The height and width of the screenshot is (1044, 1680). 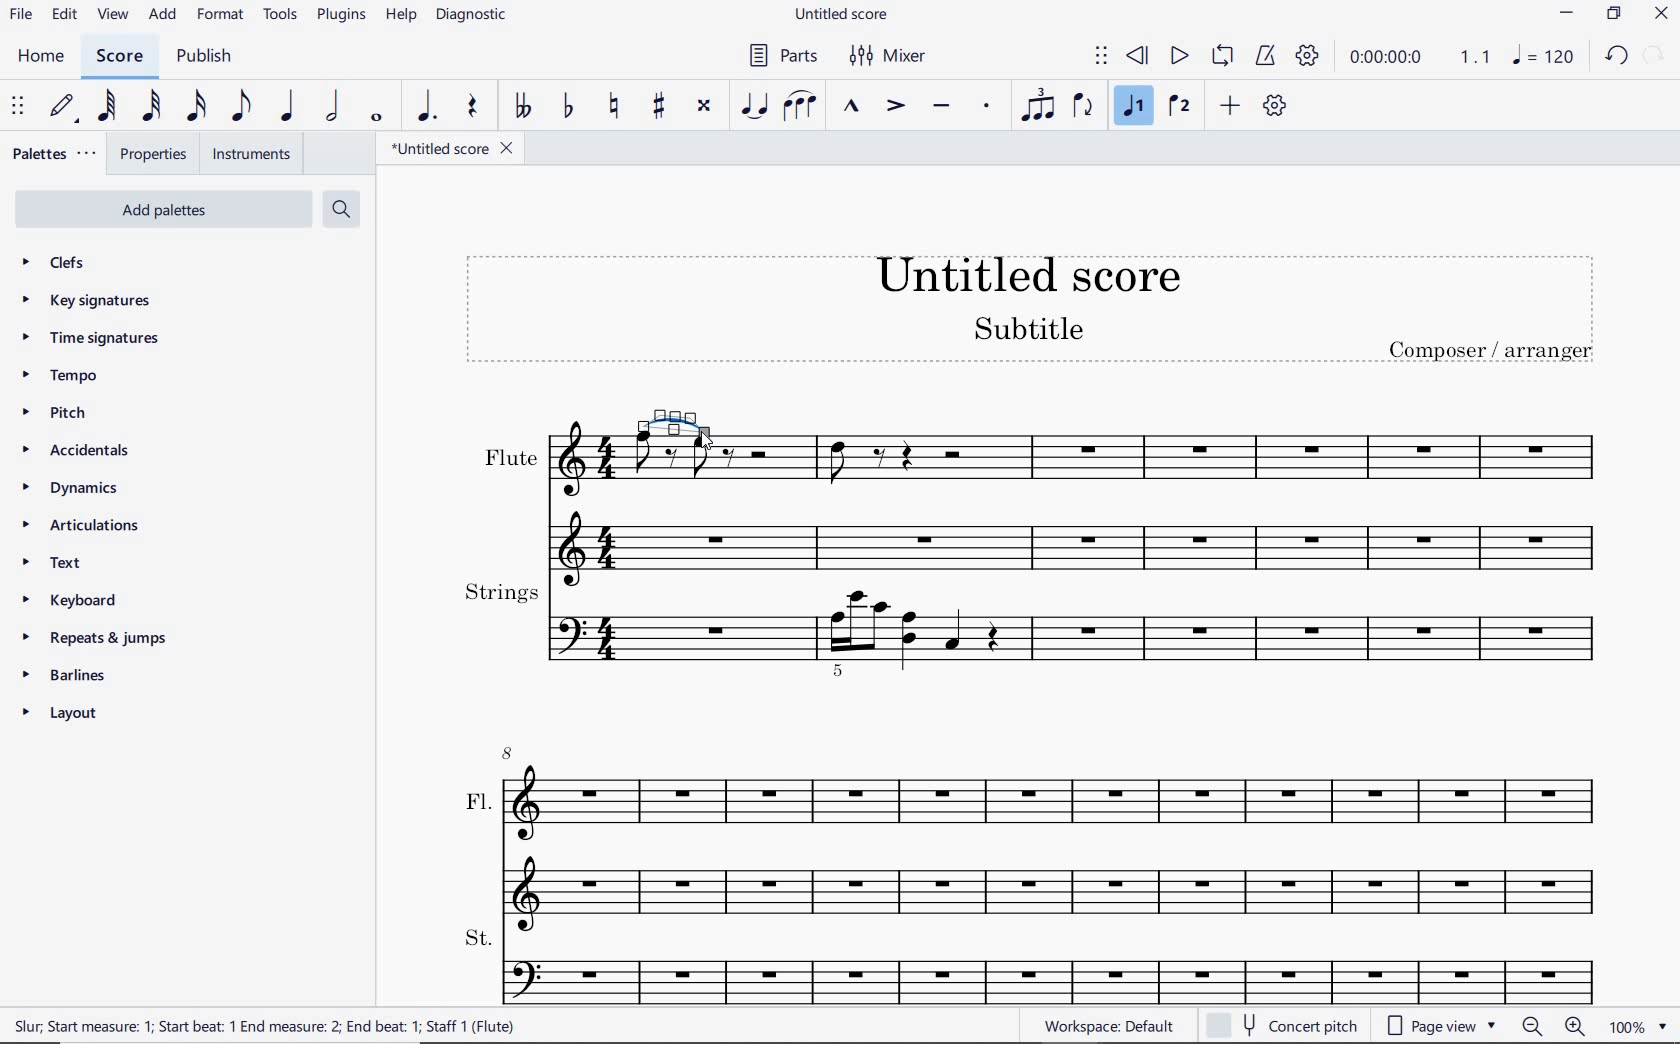 I want to click on TOGGLE DOUBLE-SHARP, so click(x=705, y=107).